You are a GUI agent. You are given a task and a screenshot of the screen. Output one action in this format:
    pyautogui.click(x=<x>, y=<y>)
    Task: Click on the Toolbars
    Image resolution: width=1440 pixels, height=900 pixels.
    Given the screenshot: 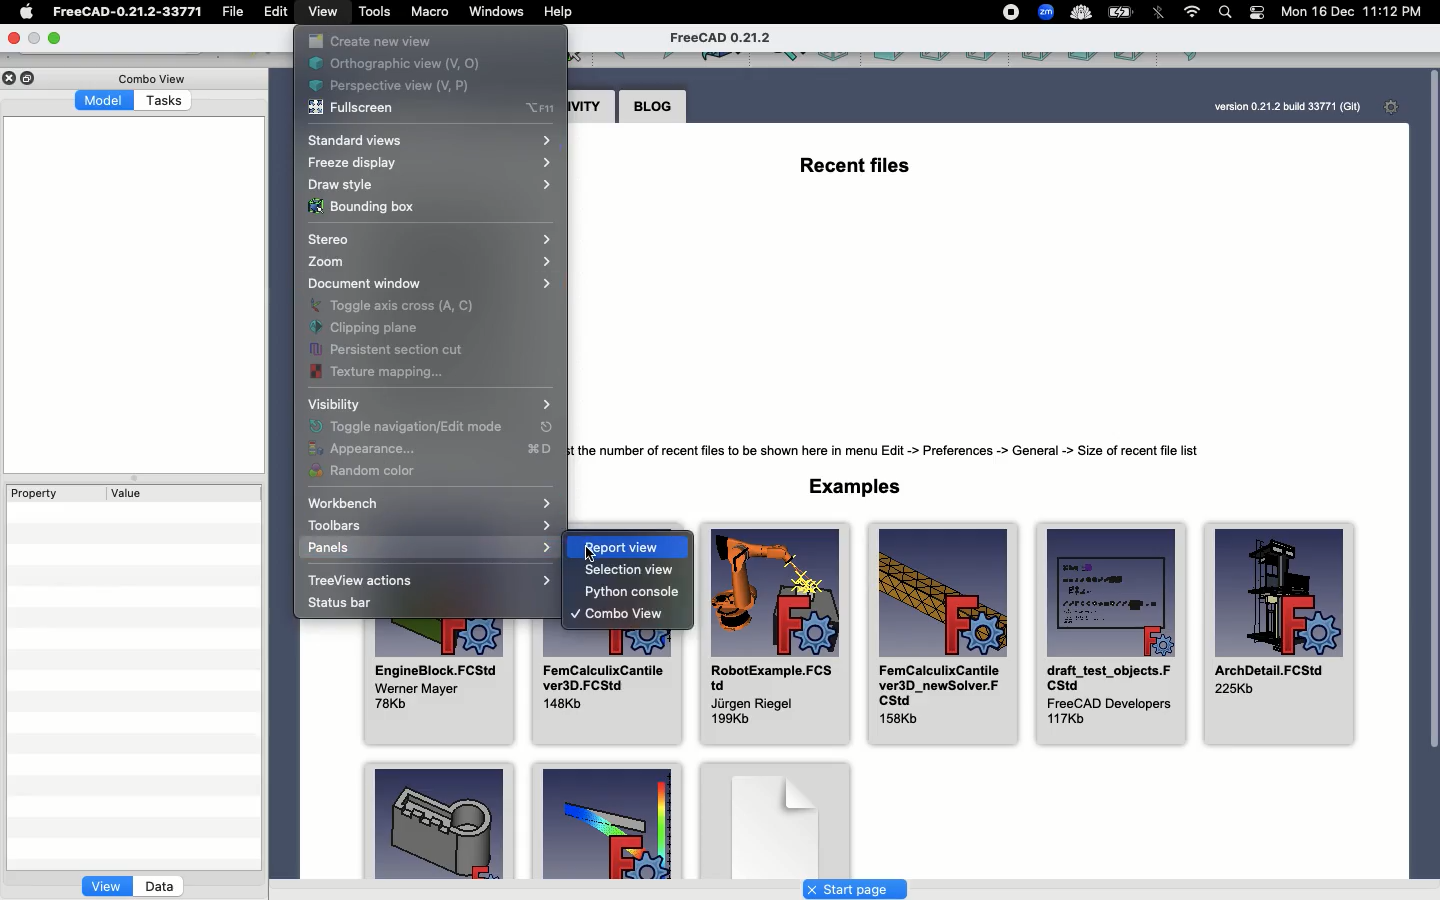 What is the action you would take?
    pyautogui.click(x=427, y=525)
    